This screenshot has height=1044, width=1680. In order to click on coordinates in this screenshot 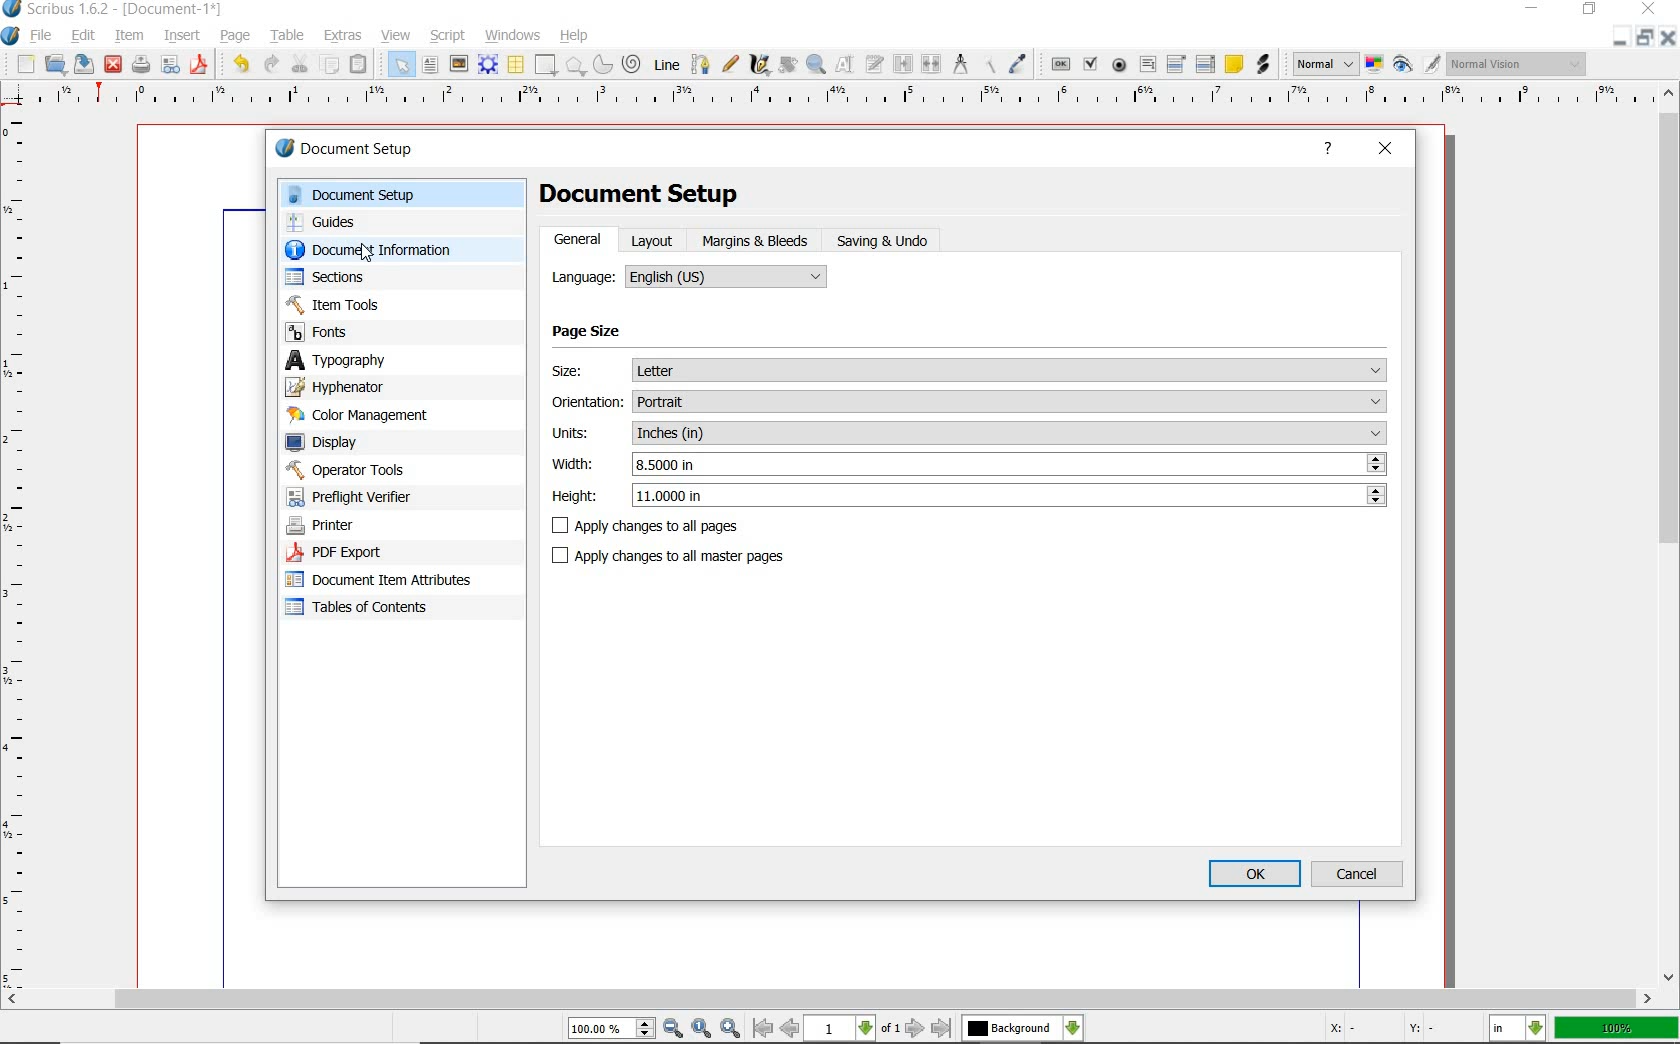, I will do `click(1379, 1030)`.